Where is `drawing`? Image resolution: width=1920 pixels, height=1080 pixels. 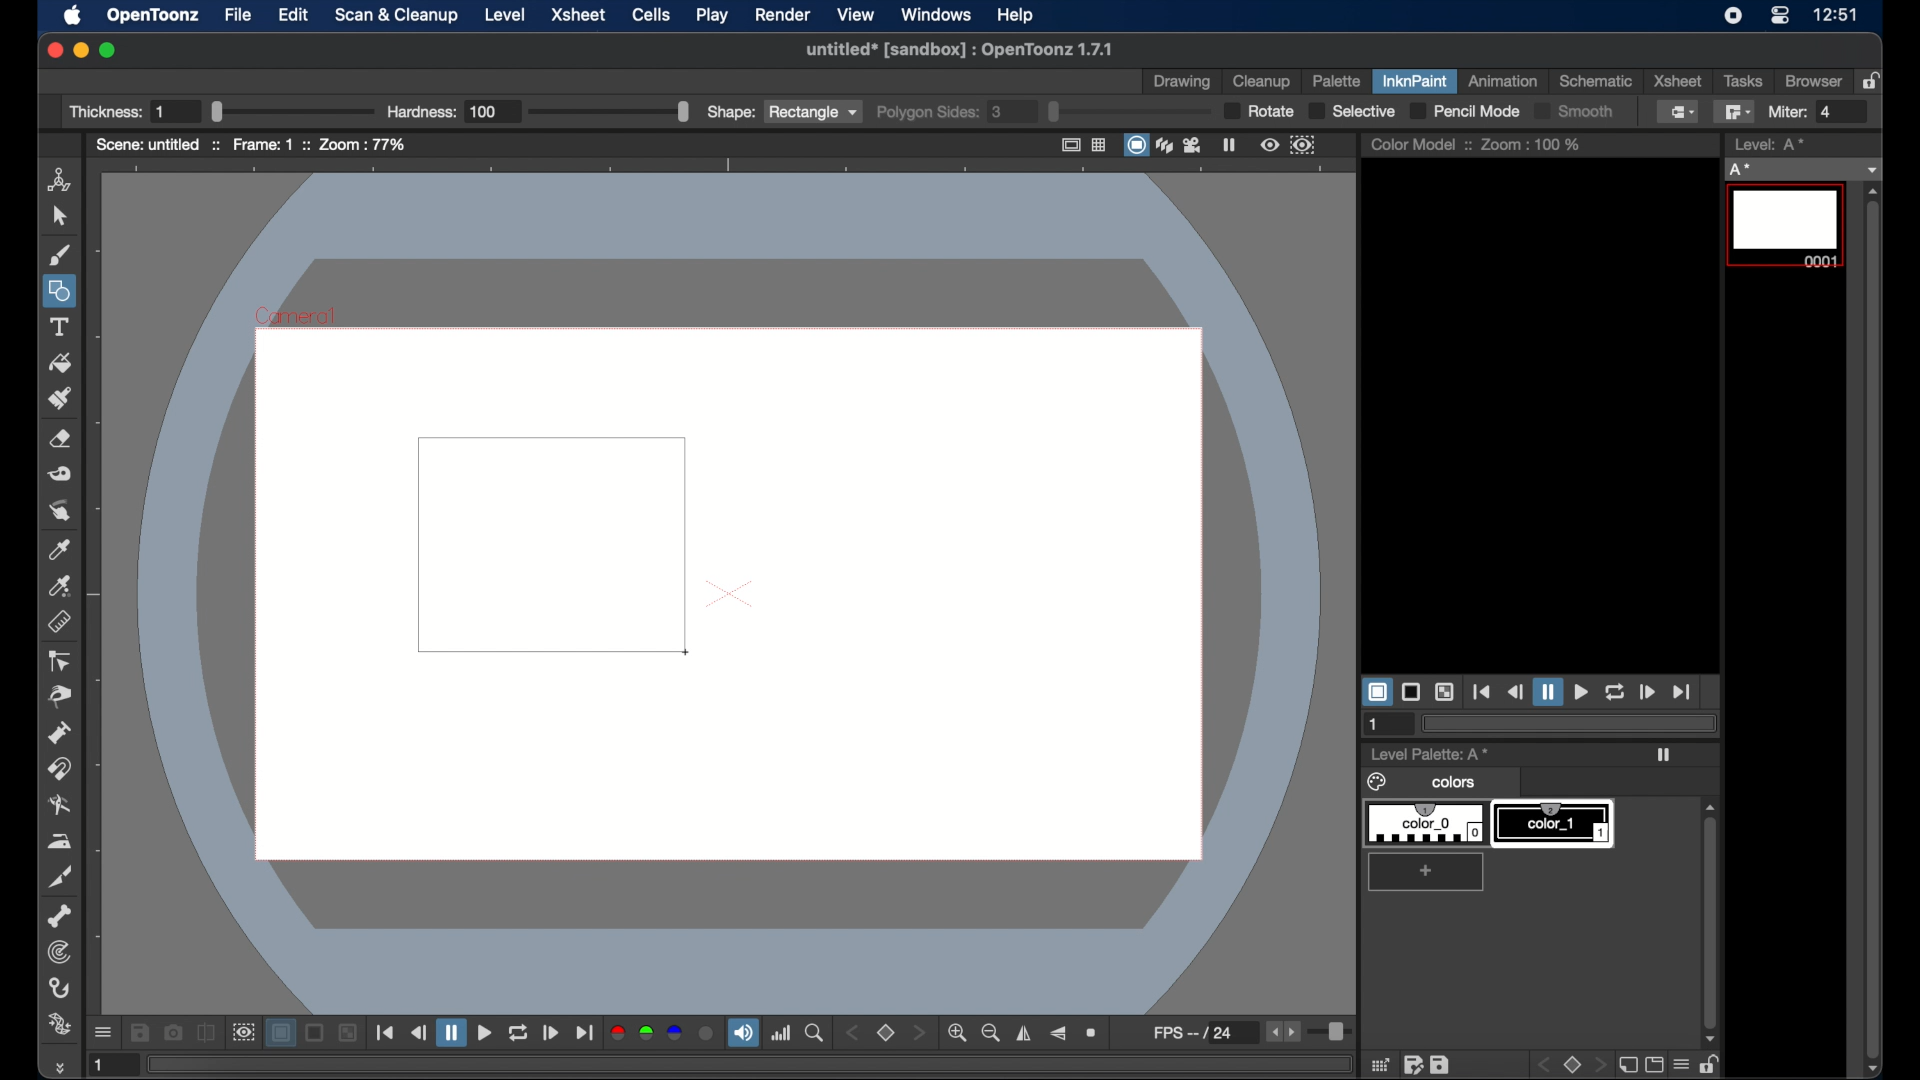
drawing is located at coordinates (1182, 83).